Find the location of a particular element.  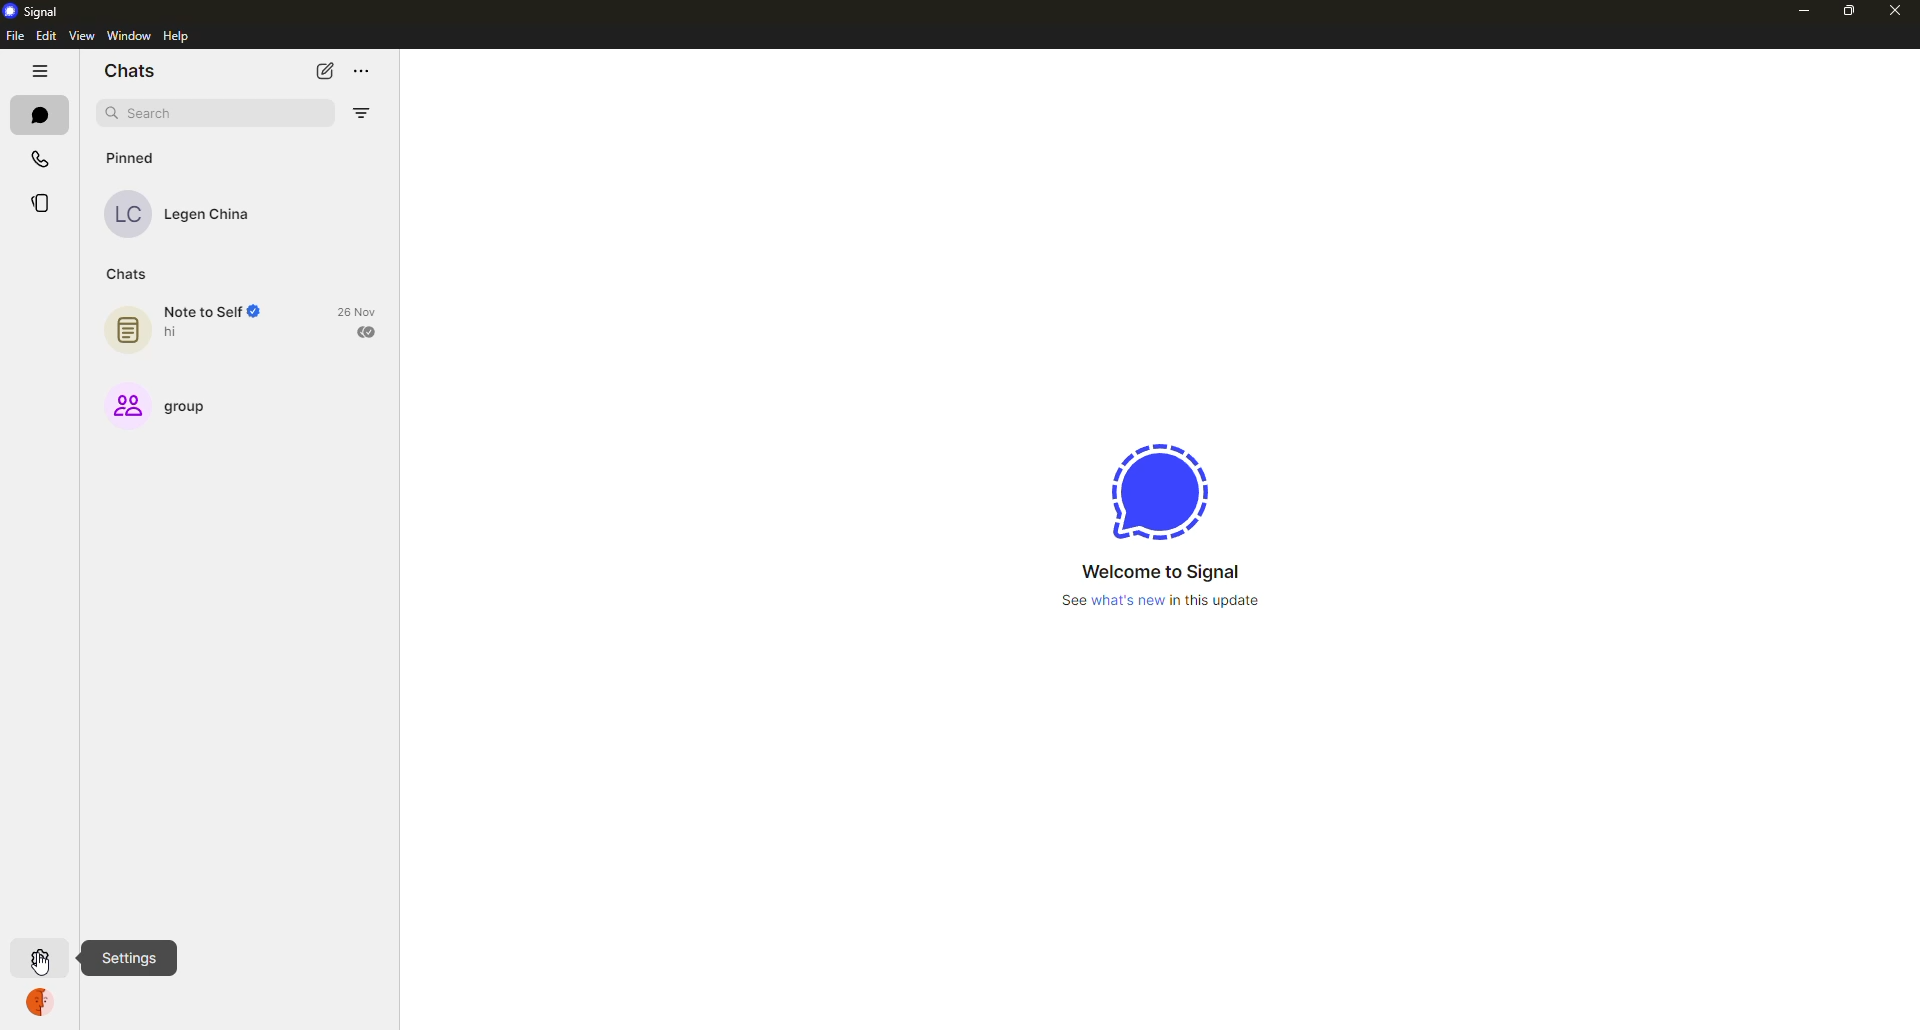

search is located at coordinates (154, 114).